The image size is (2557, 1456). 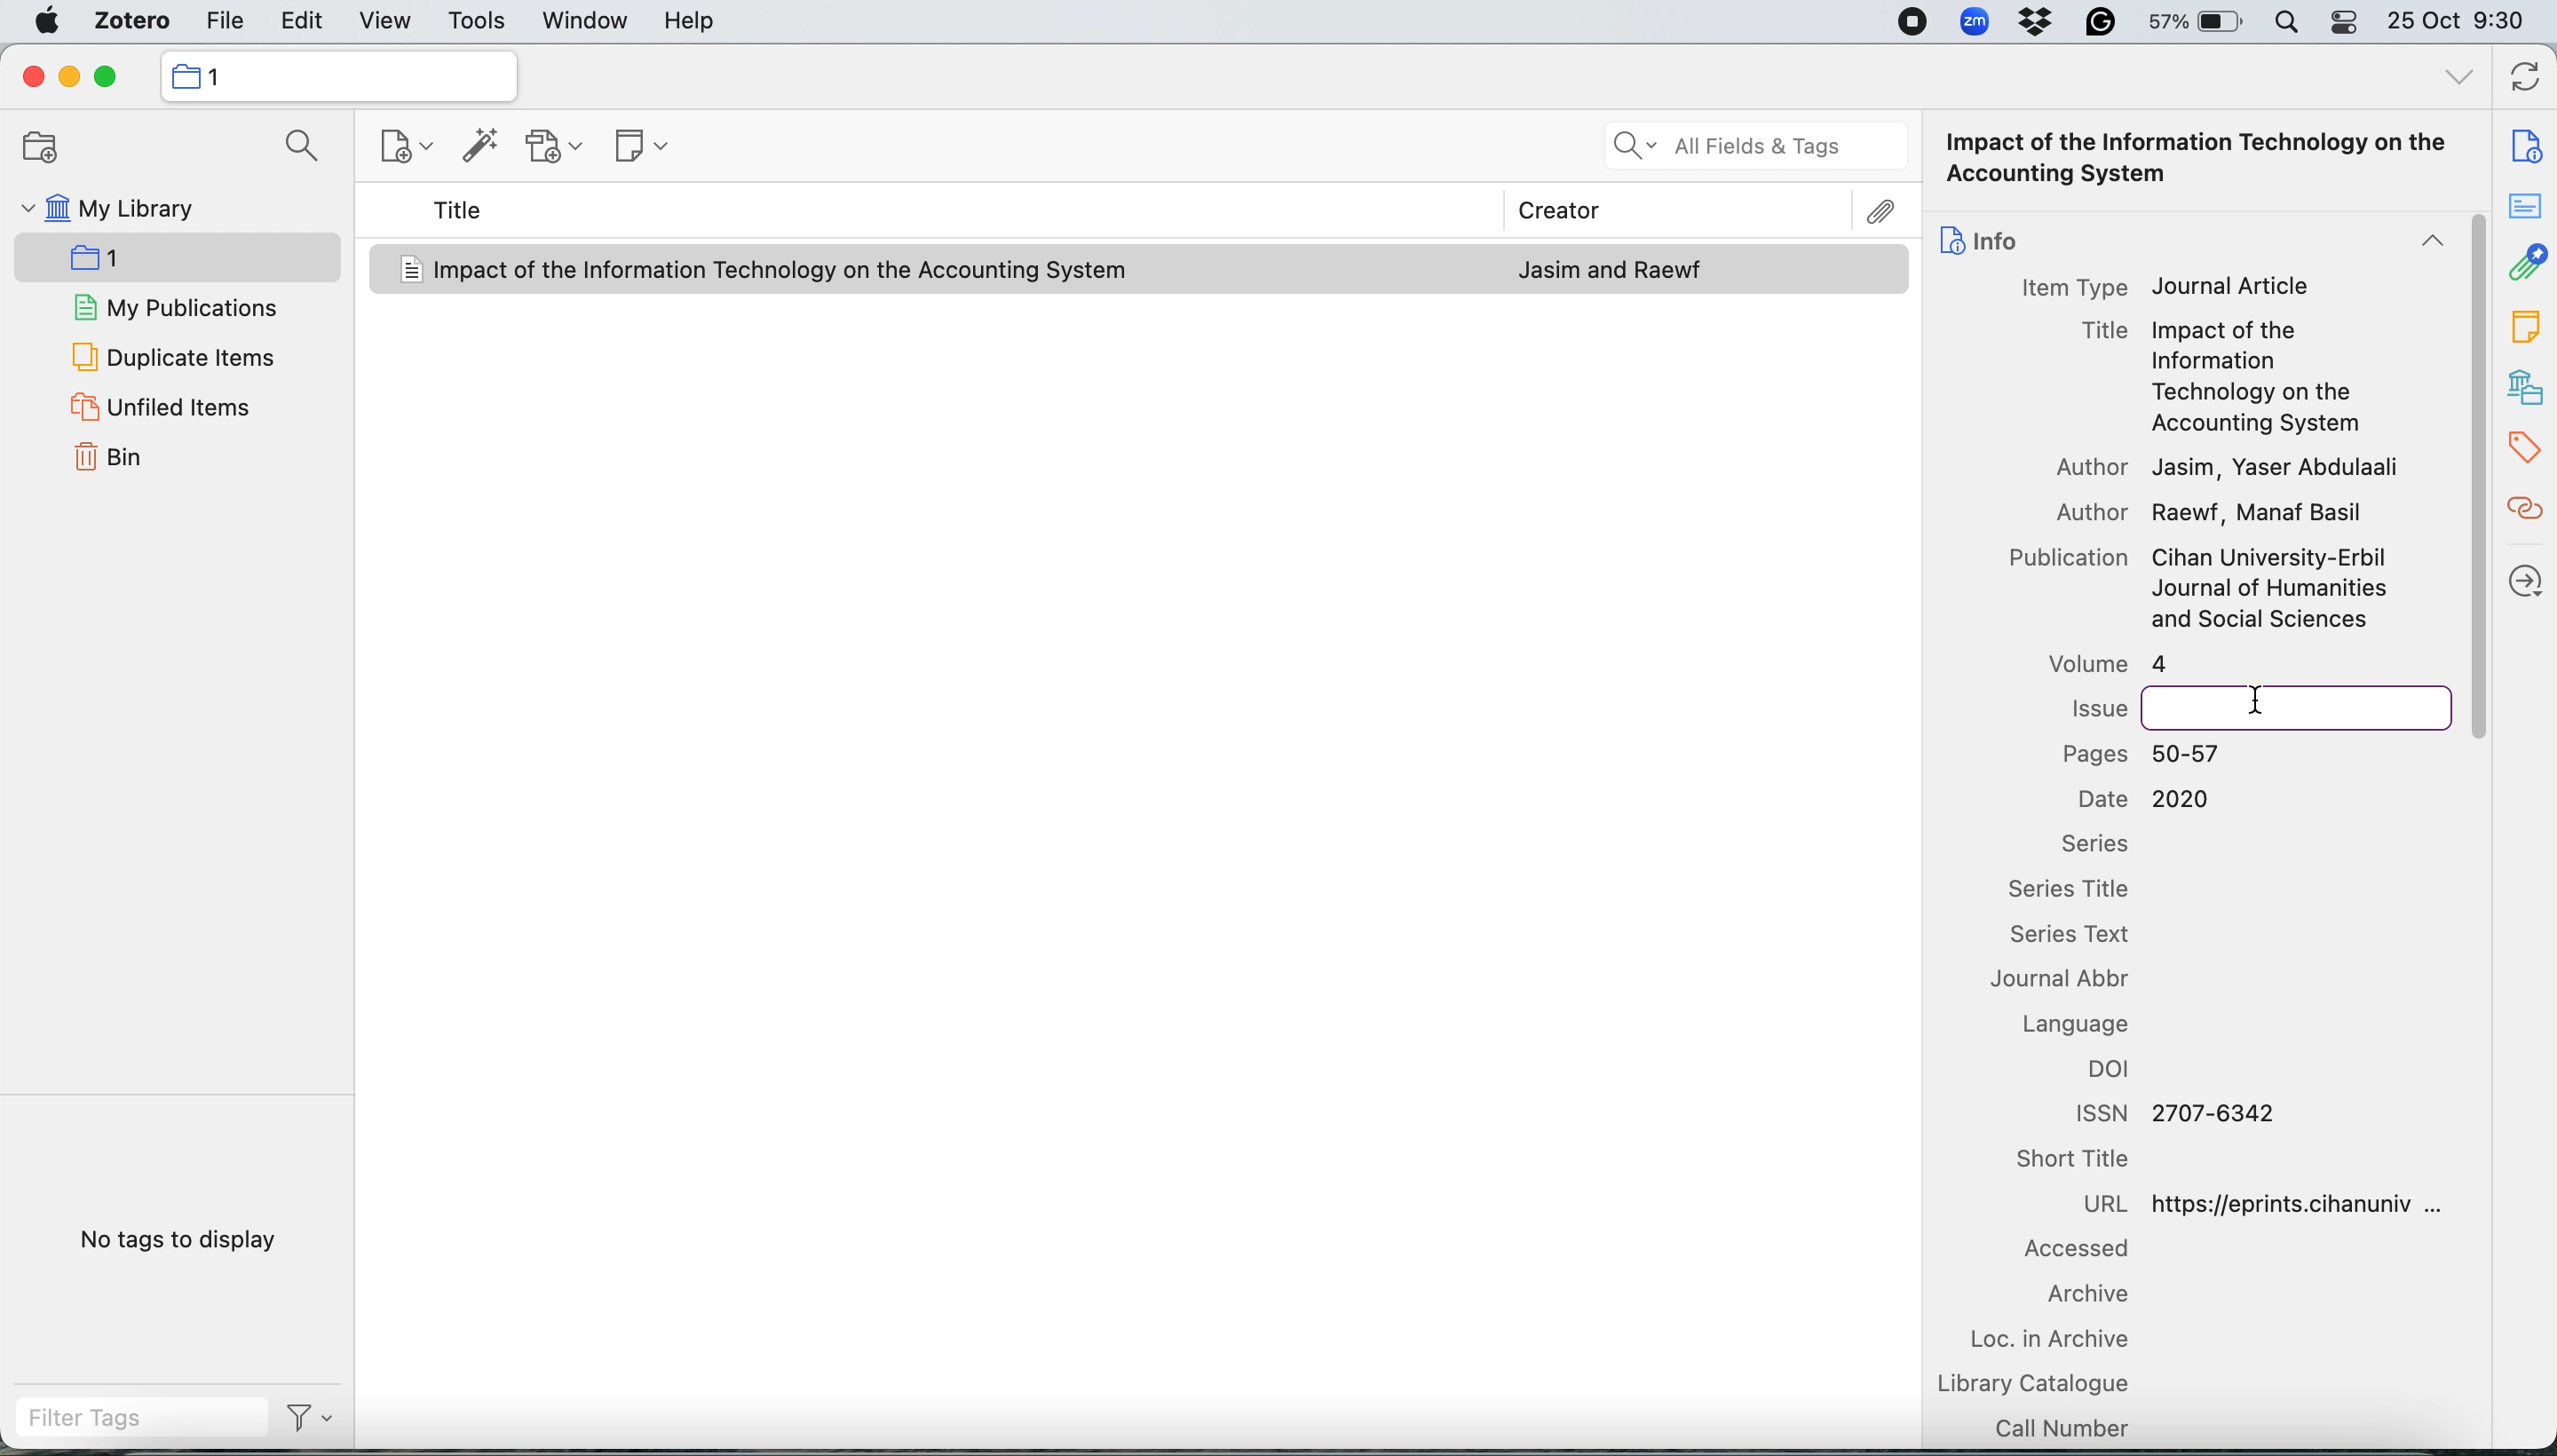 I want to click on Cursor, so click(x=2475, y=477).